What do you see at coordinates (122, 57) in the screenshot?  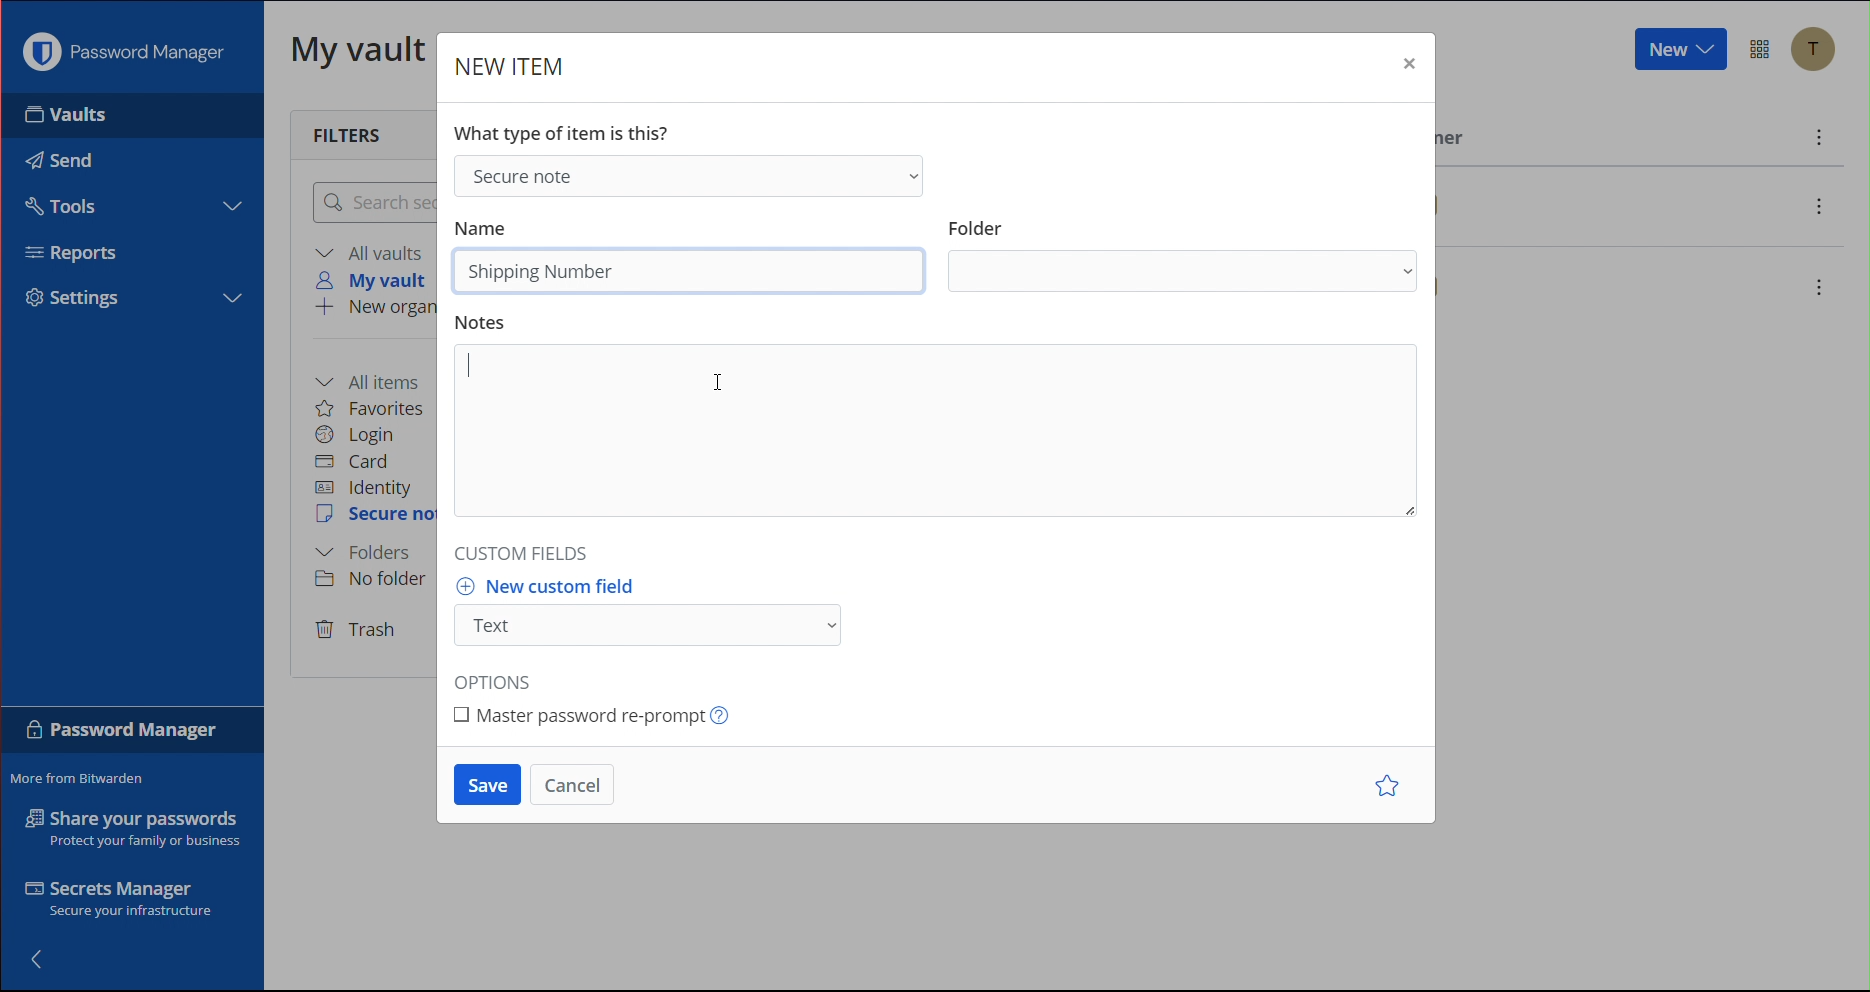 I see `Password Manager` at bounding box center [122, 57].